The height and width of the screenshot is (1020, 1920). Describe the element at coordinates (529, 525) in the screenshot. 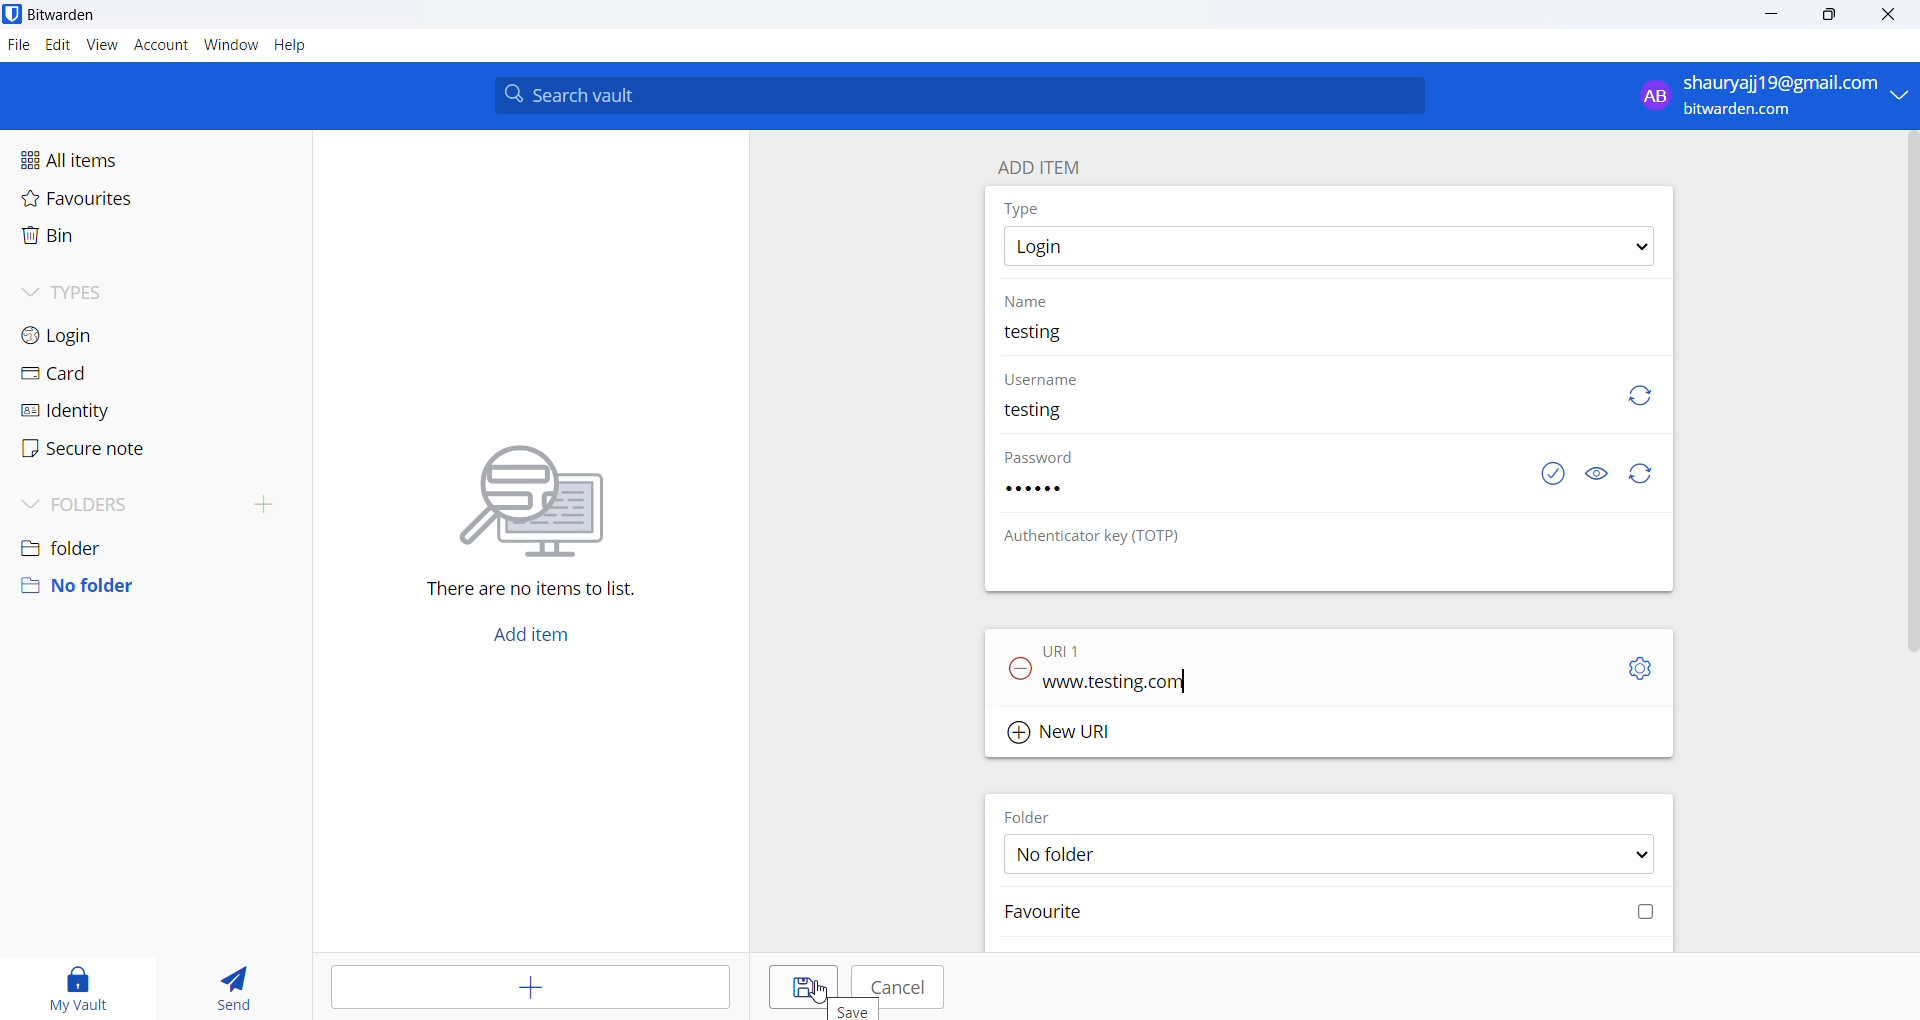

I see `There are no items to list.` at that location.